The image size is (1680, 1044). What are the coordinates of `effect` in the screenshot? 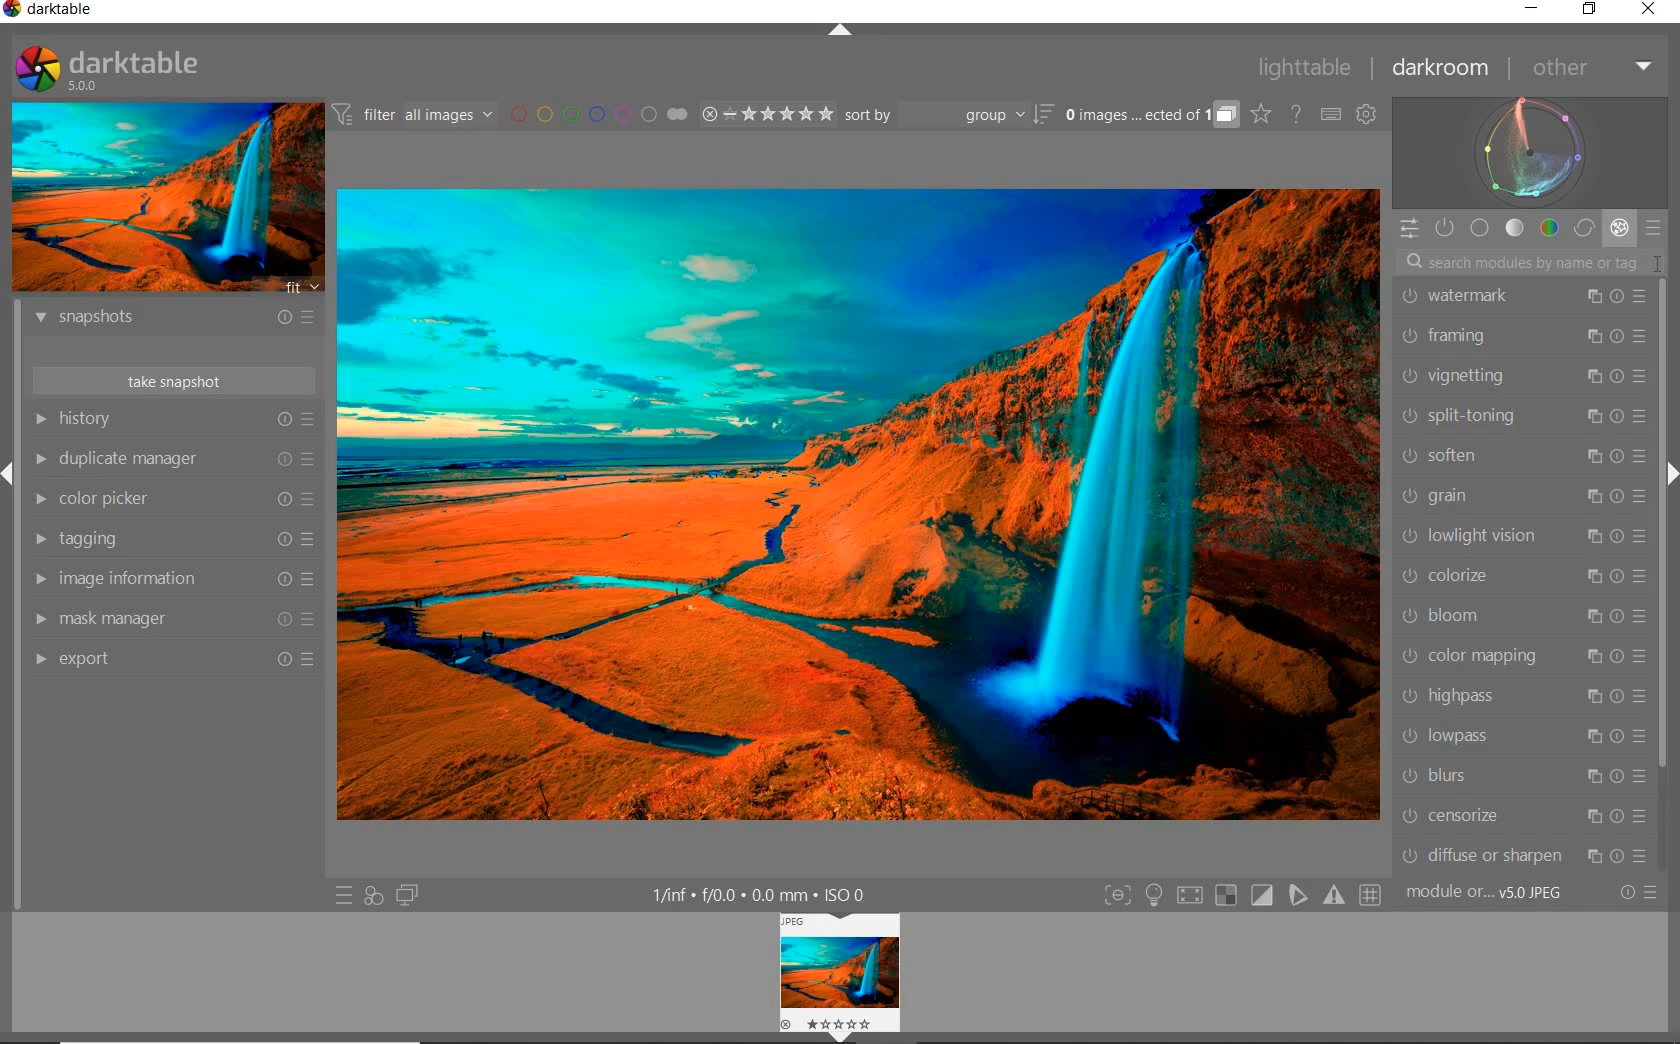 It's located at (1616, 227).